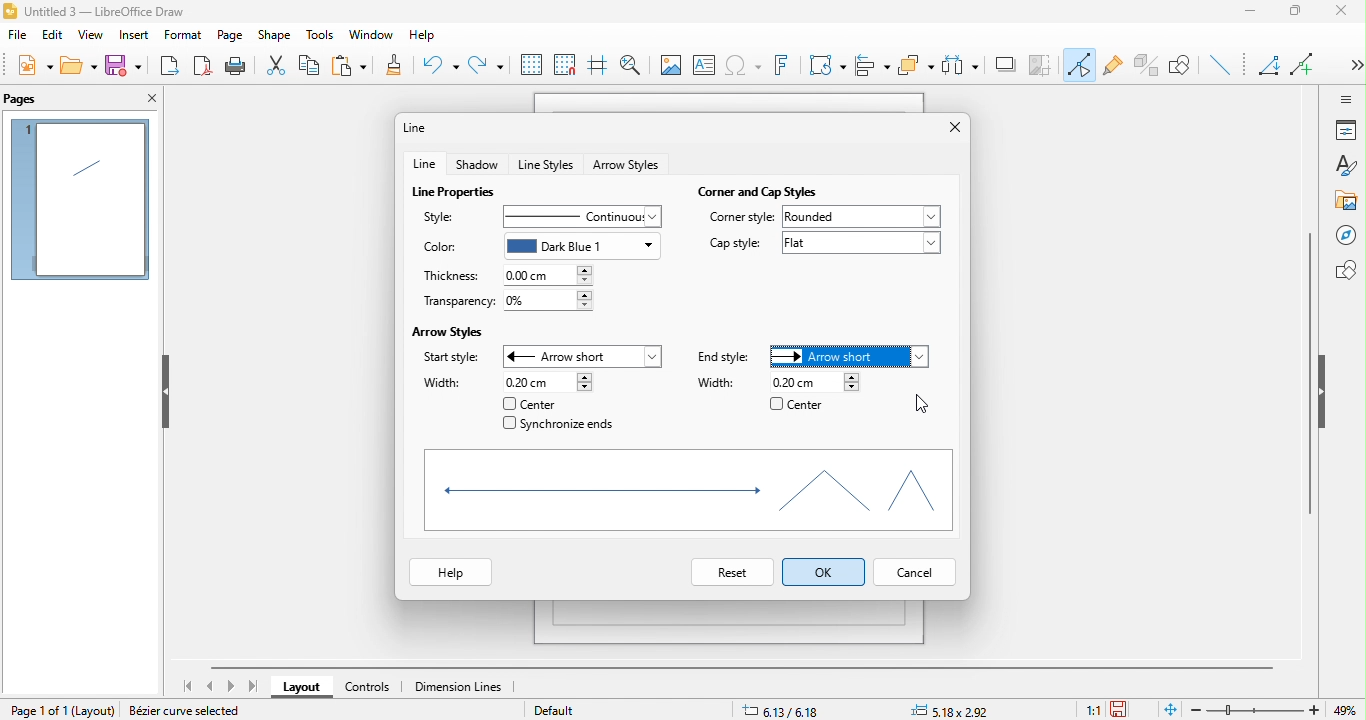 The width and height of the screenshot is (1366, 720). What do you see at coordinates (441, 67) in the screenshot?
I see `undo` at bounding box center [441, 67].